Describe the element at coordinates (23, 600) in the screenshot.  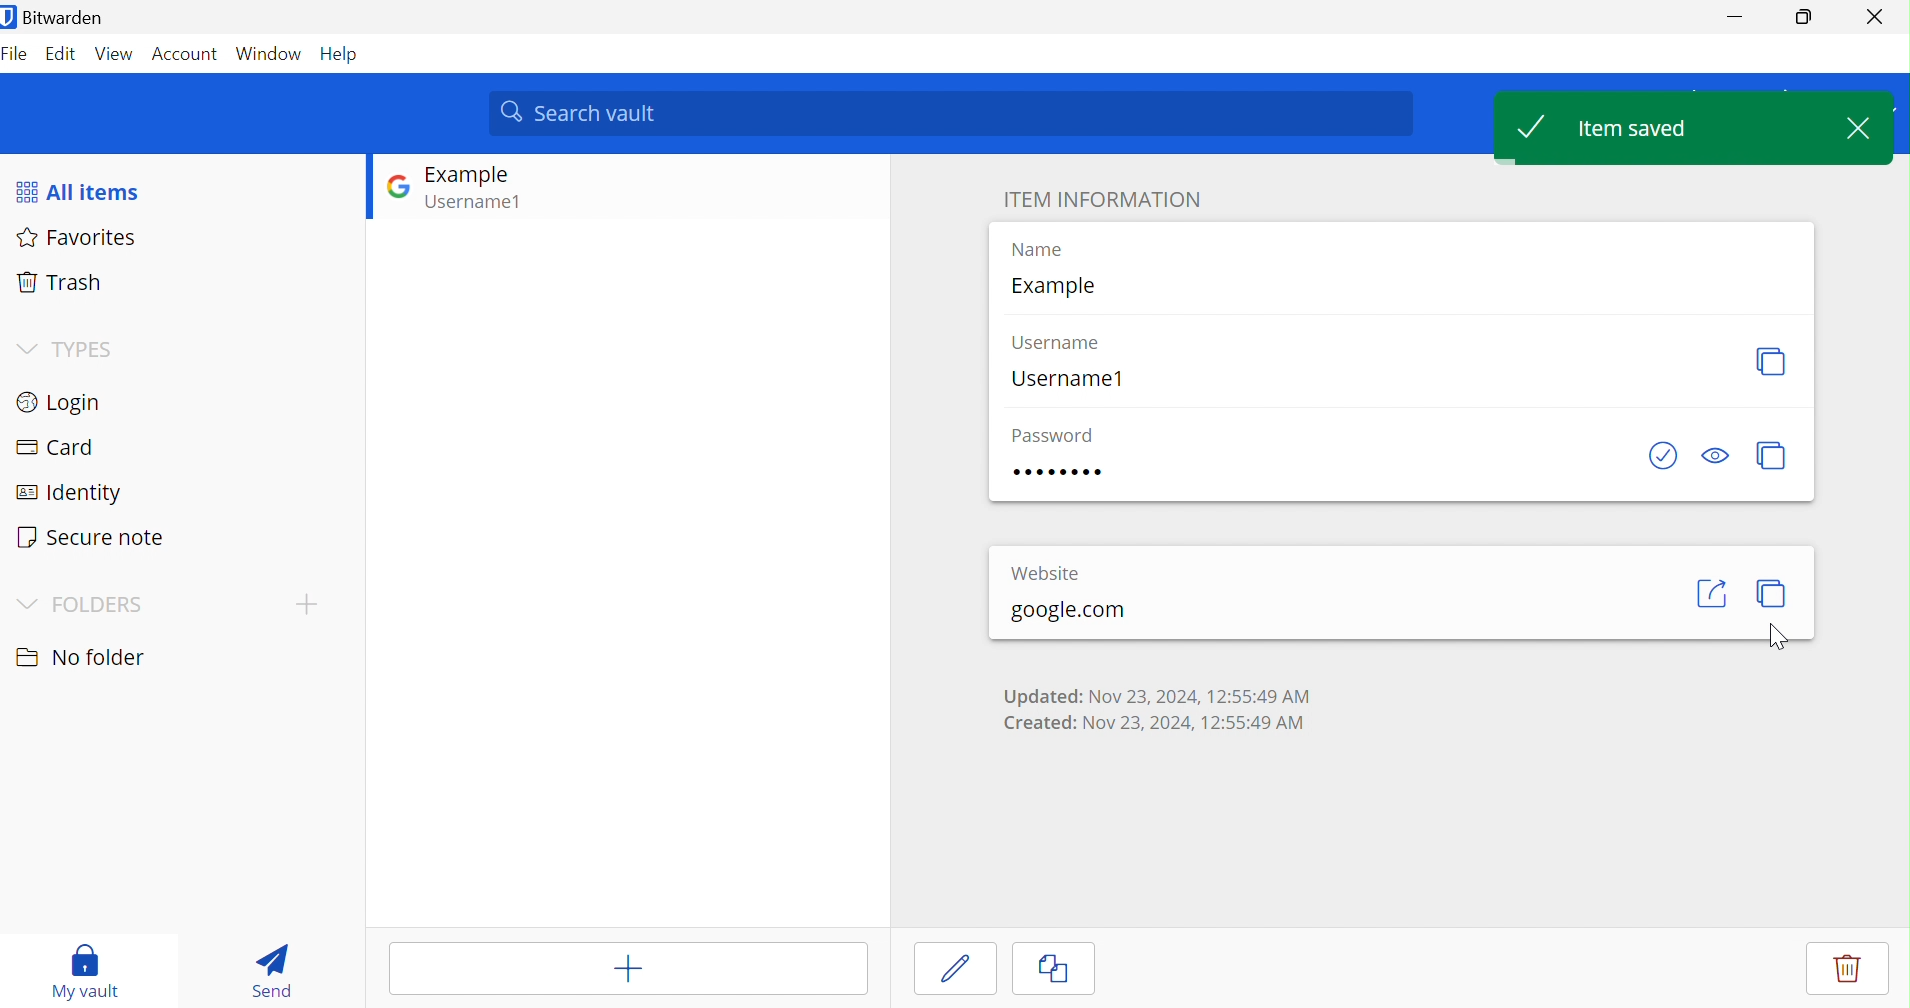
I see `Drop Down` at that location.